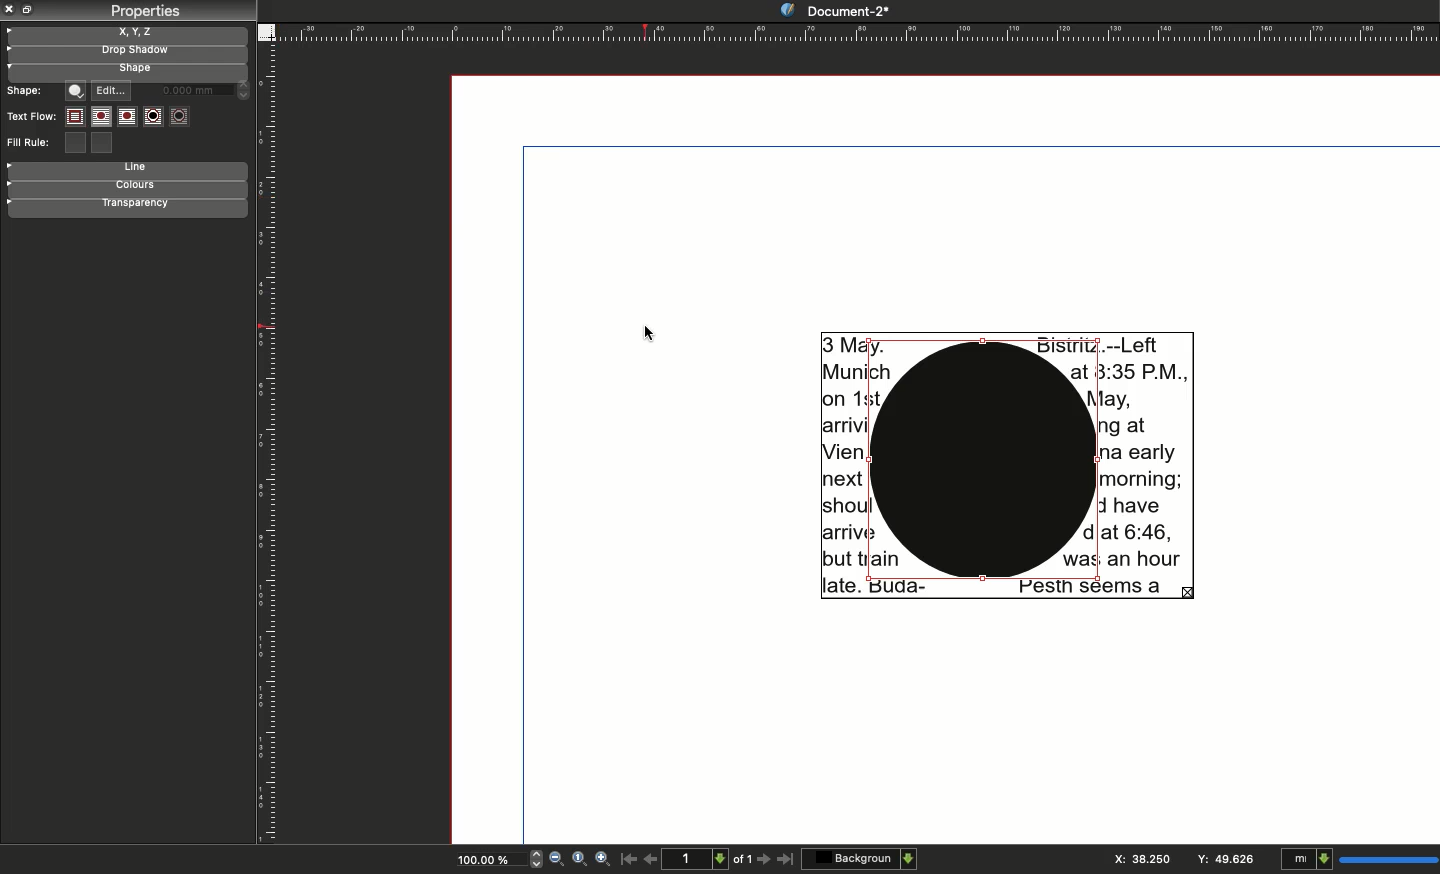 Image resolution: width=1440 pixels, height=874 pixels. Describe the element at coordinates (10, 9) in the screenshot. I see `Close` at that location.